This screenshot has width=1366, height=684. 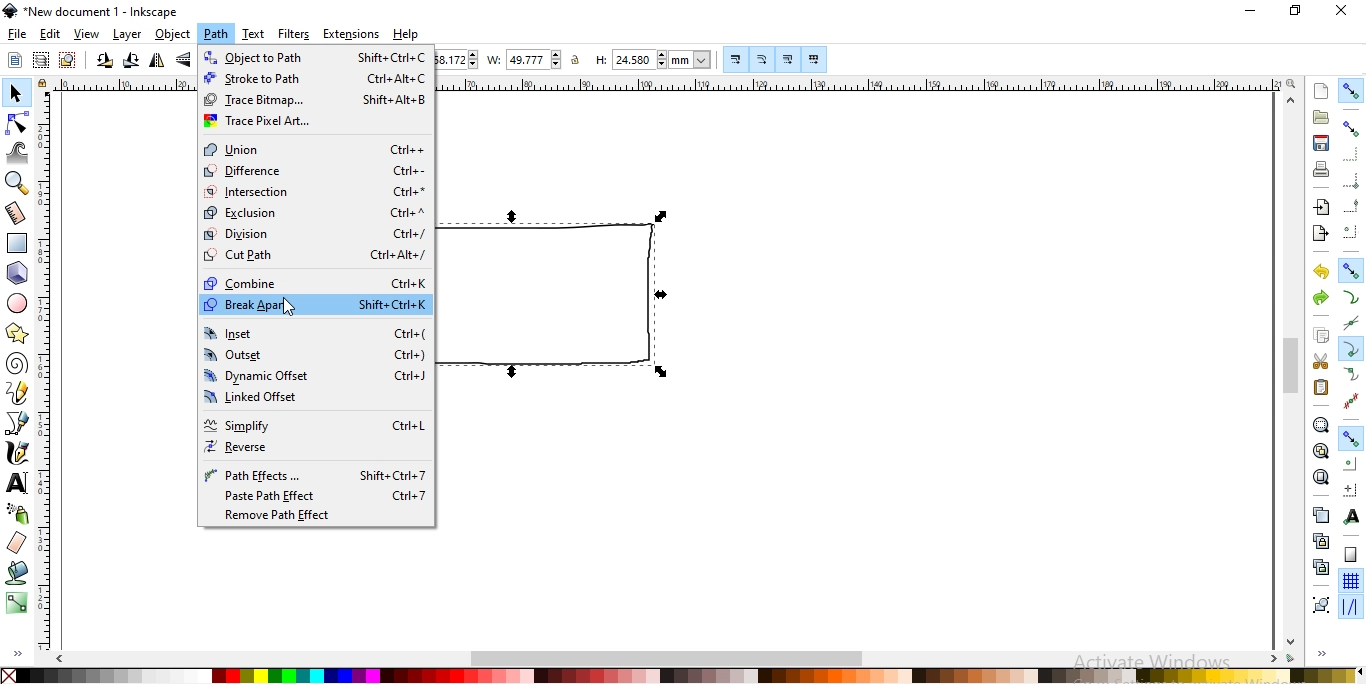 I want to click on remove path effect, so click(x=316, y=517).